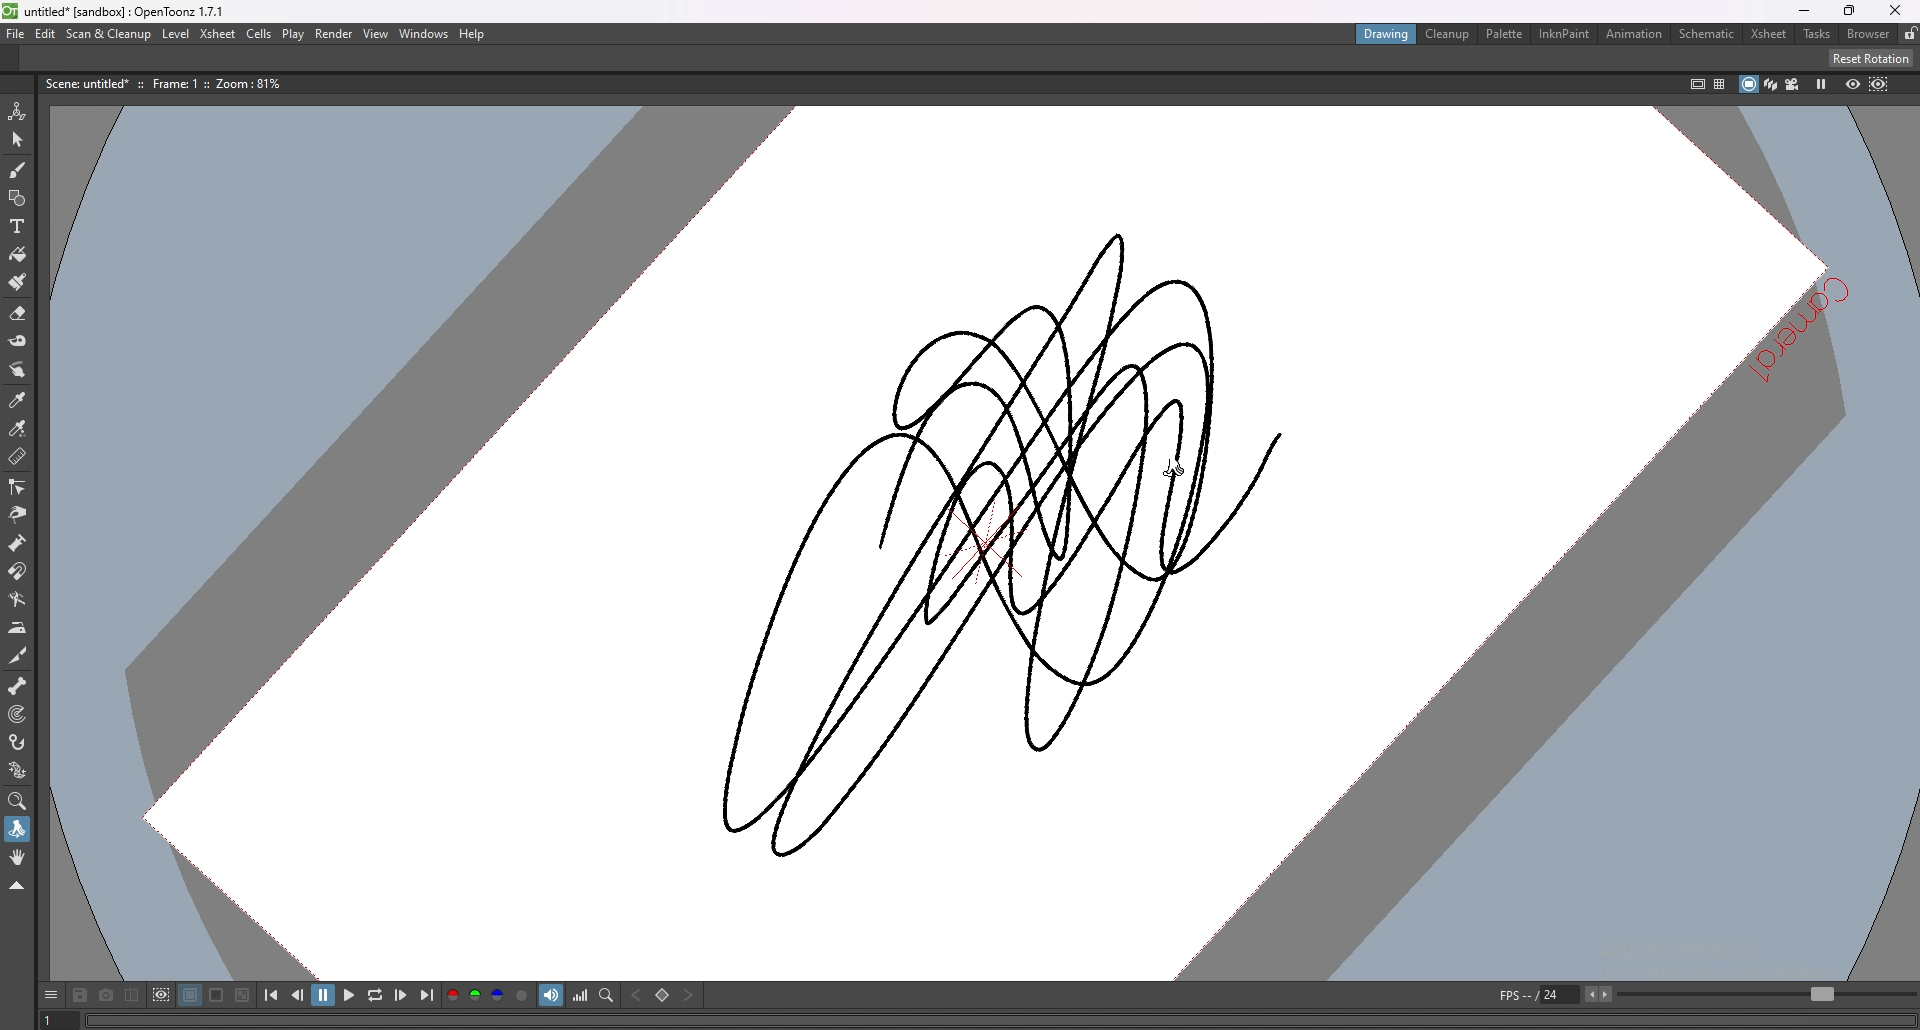  Describe the element at coordinates (998, 1019) in the screenshot. I see `player` at that location.